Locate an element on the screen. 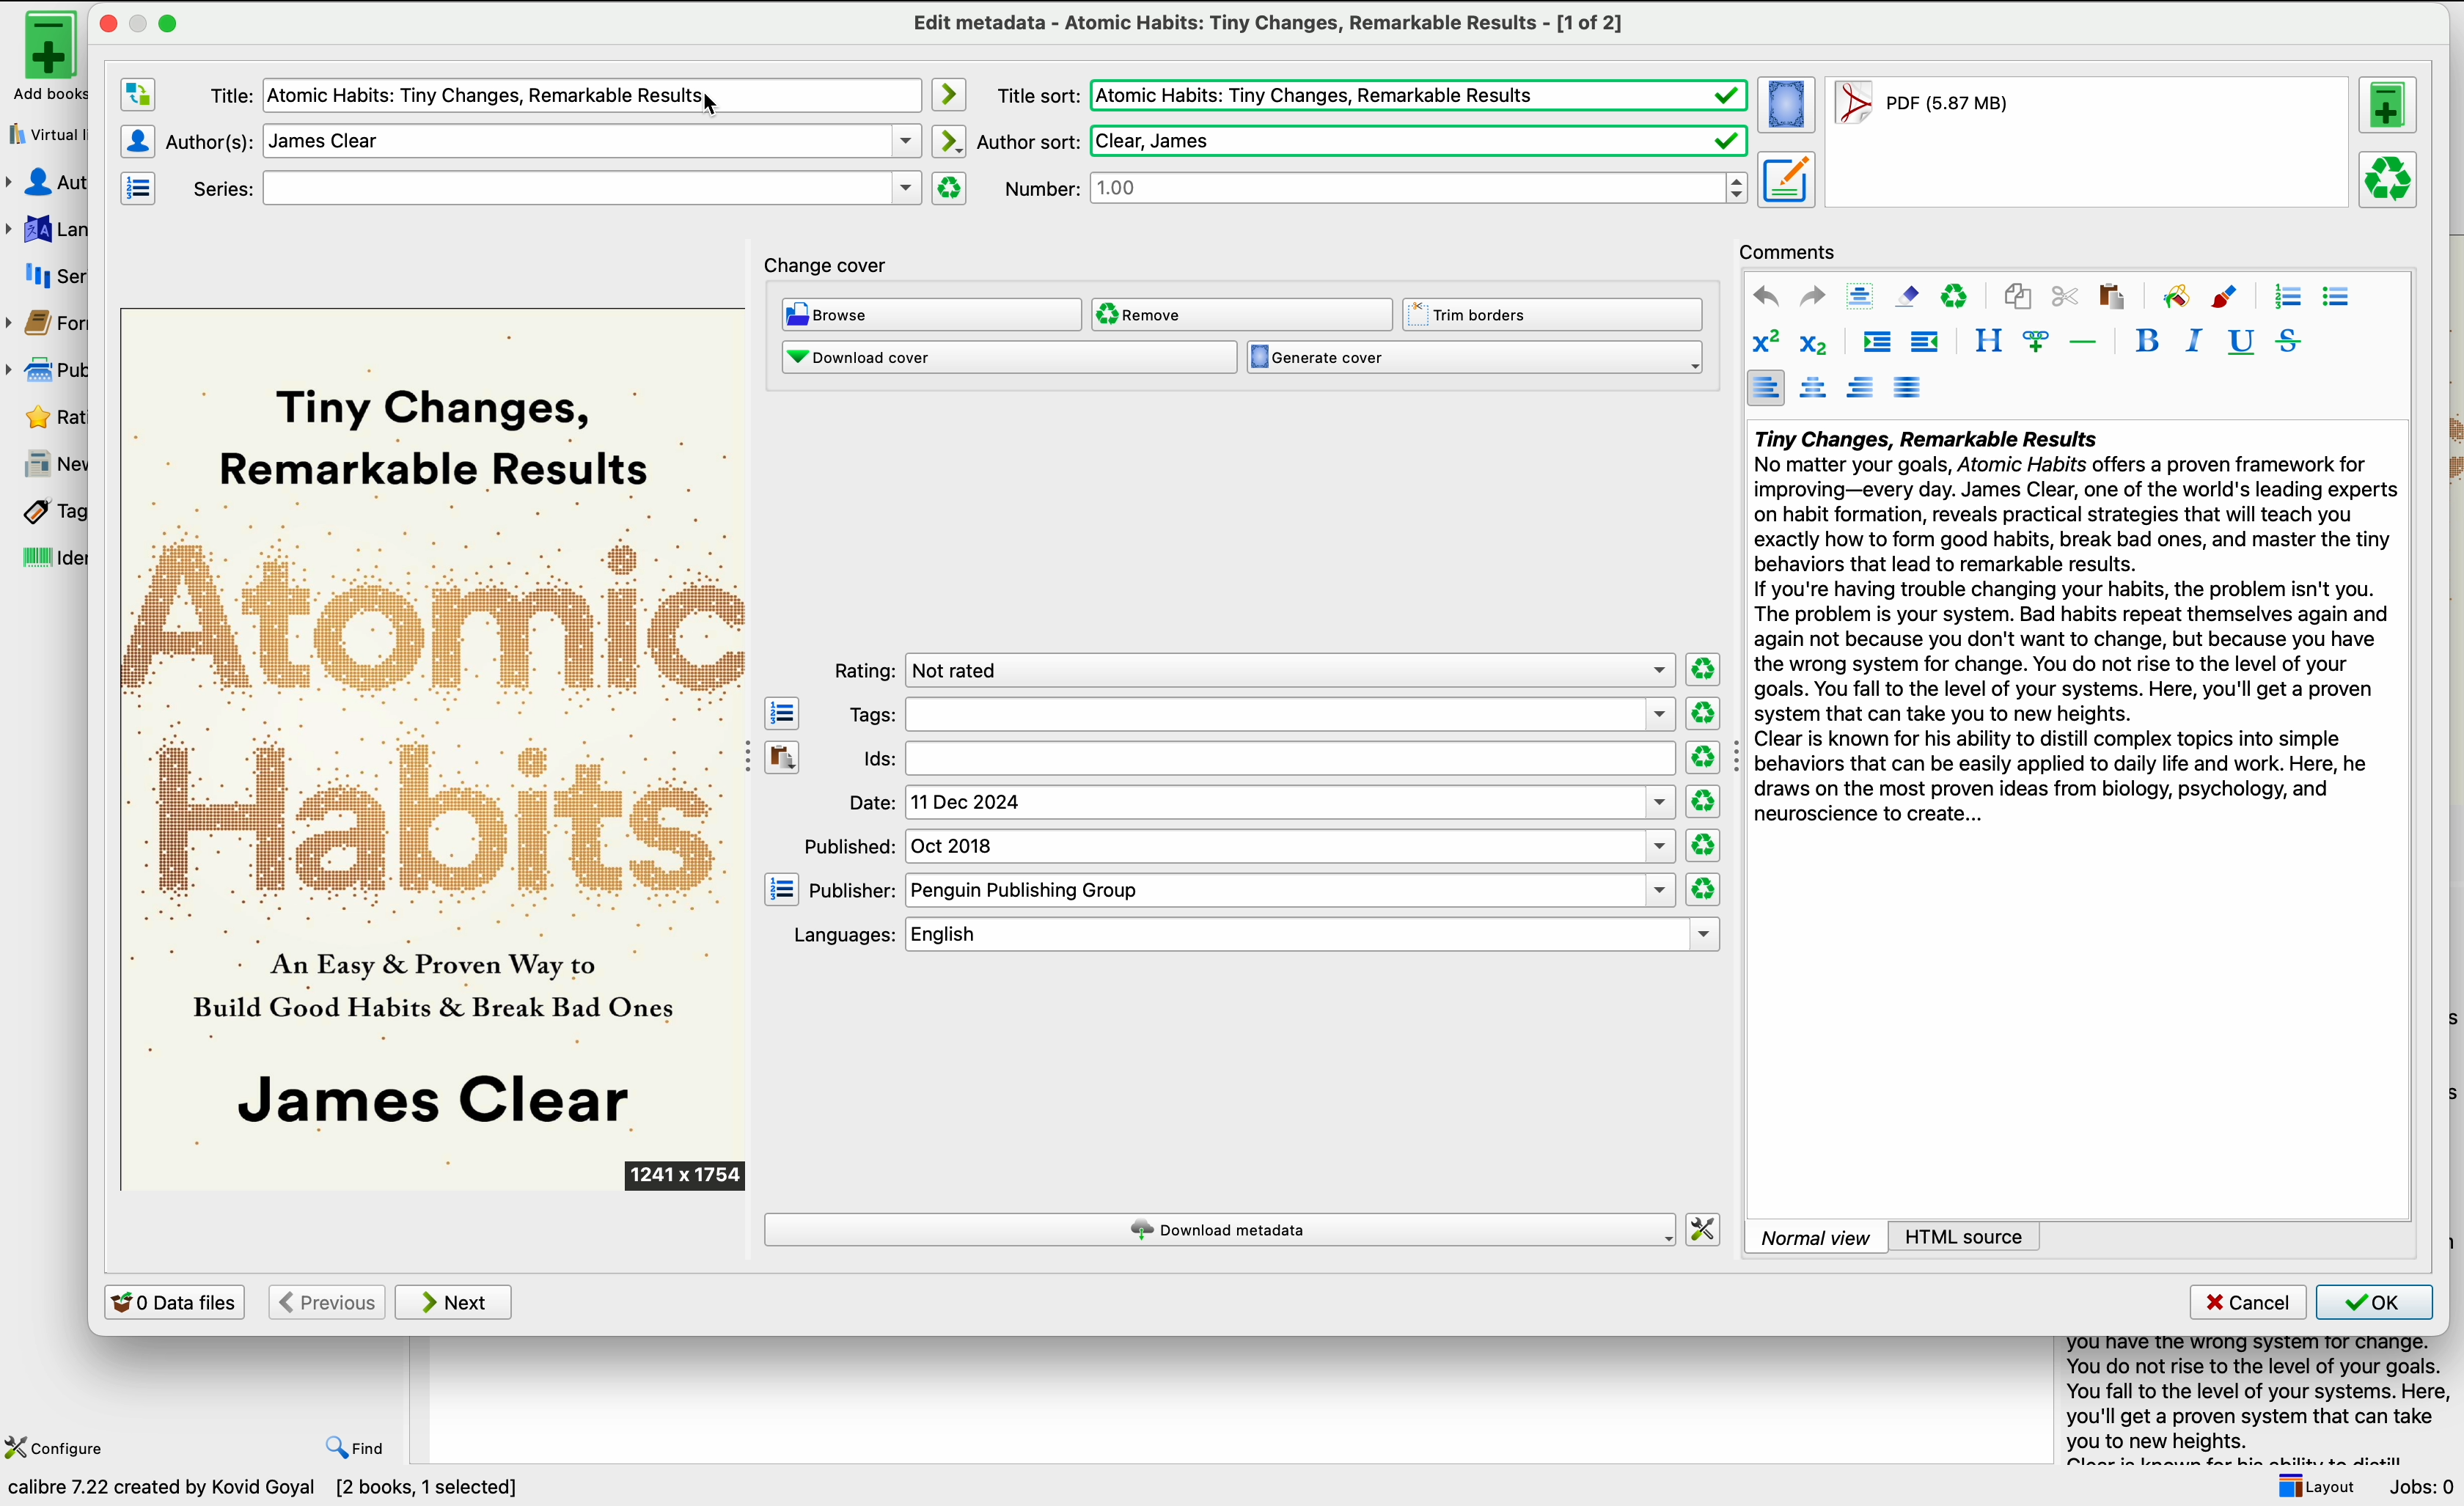  configure is located at coordinates (59, 1446).